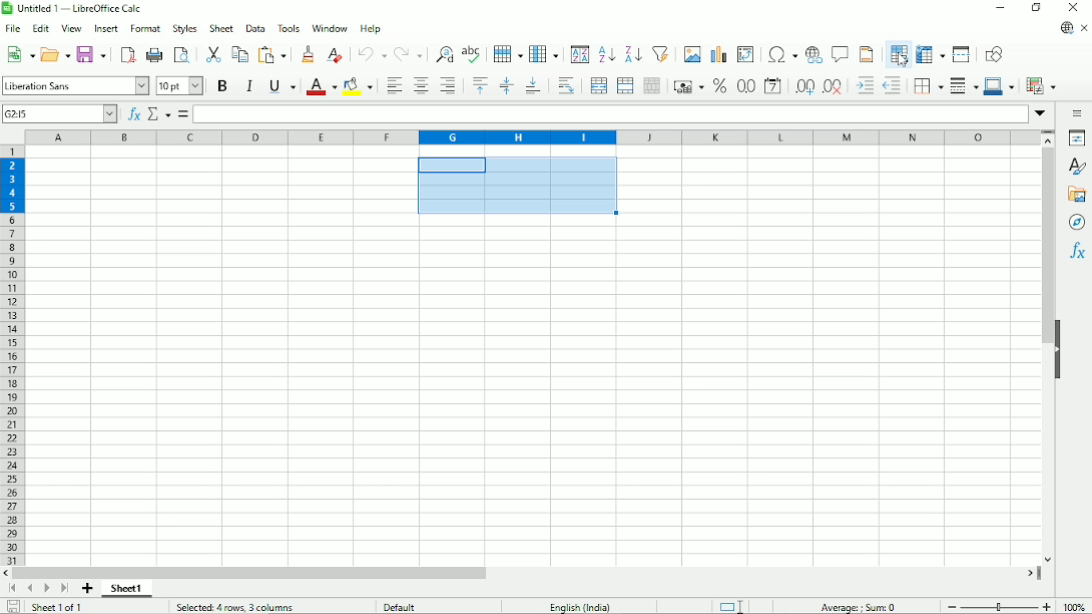  I want to click on format as number, so click(745, 86).